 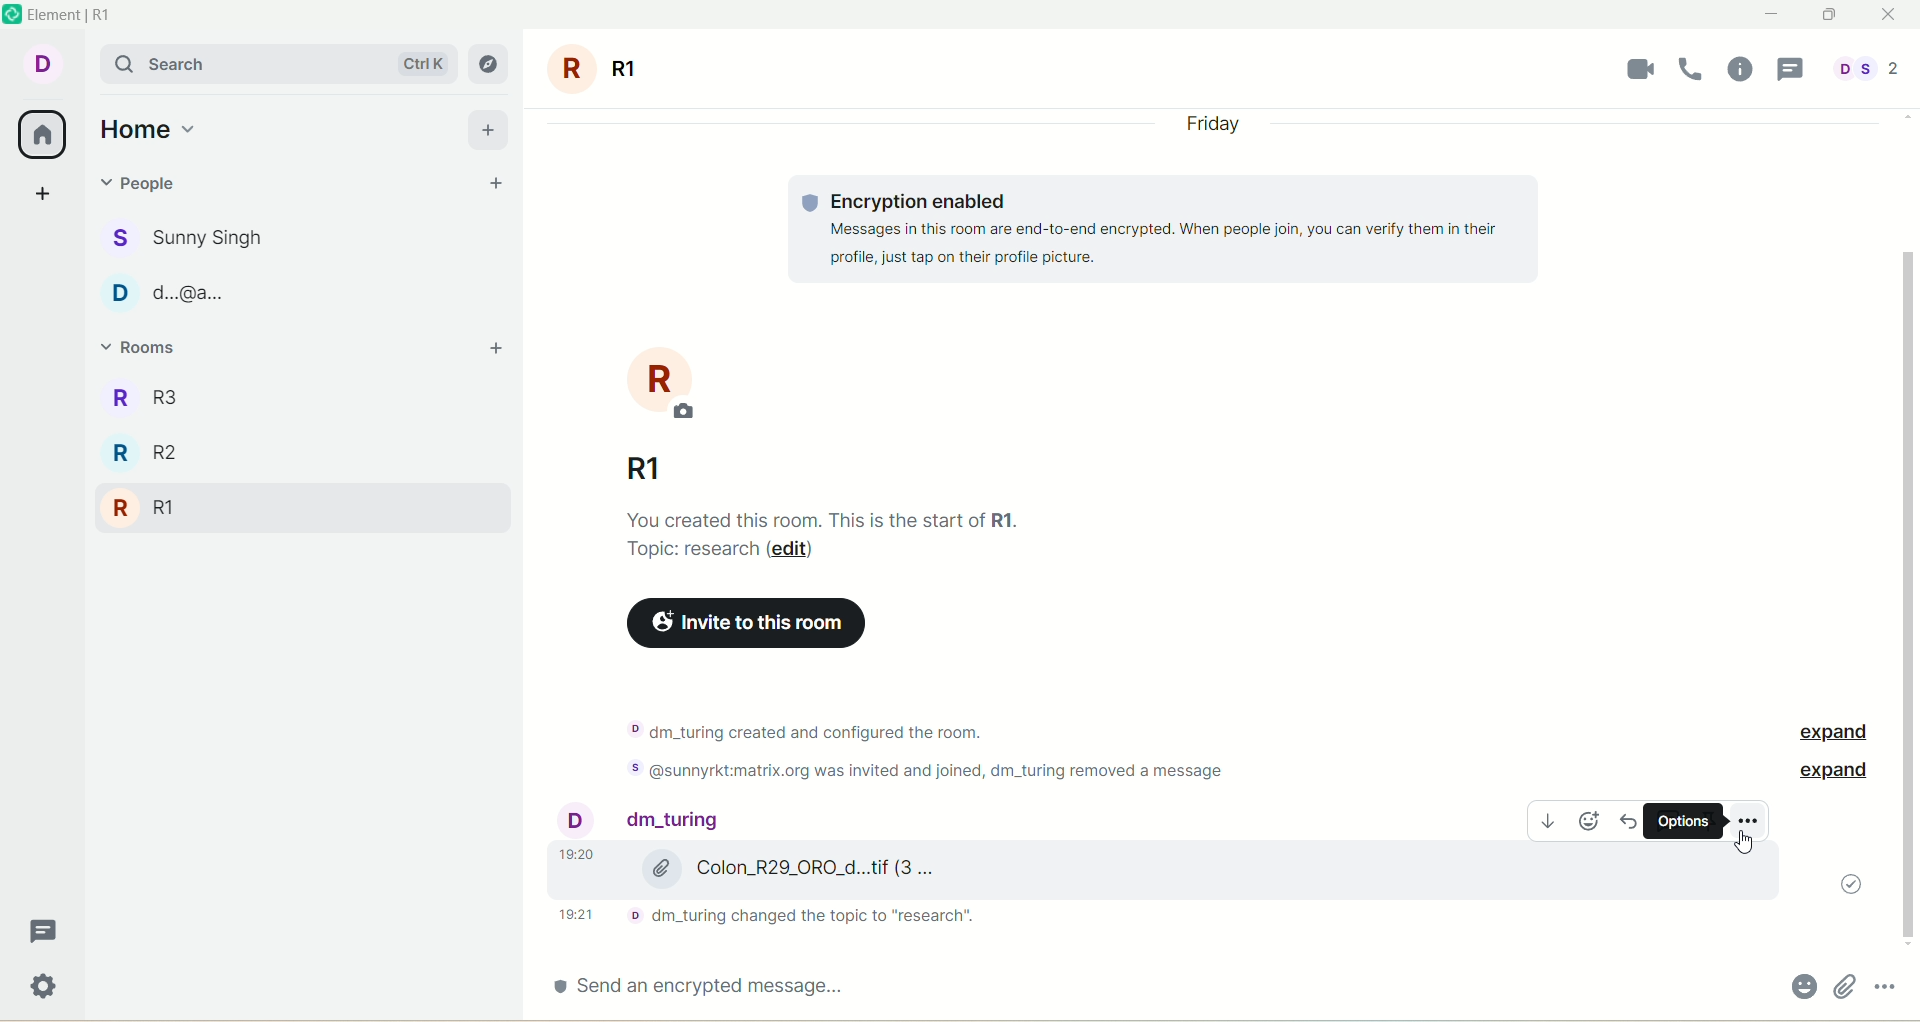 I want to click on download, so click(x=1537, y=818).